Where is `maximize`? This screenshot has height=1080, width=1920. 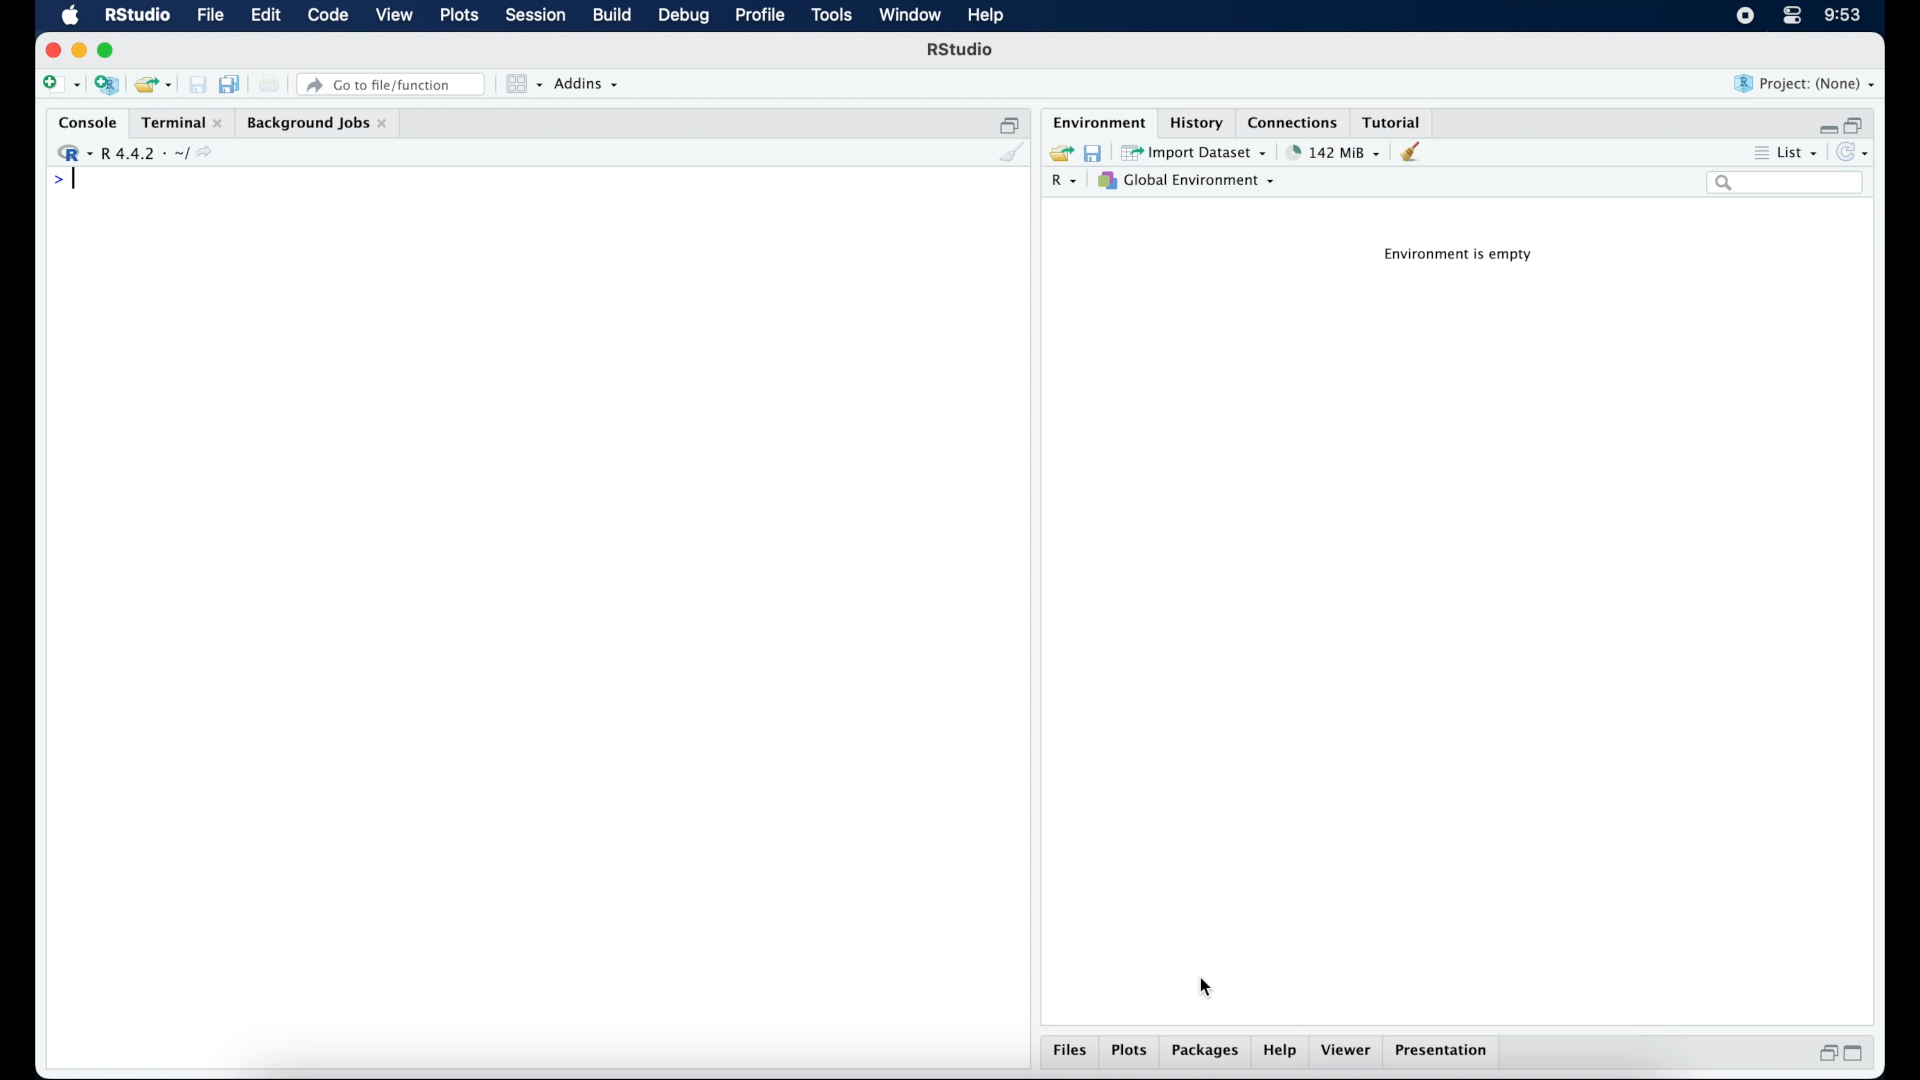 maximize is located at coordinates (1856, 1056).